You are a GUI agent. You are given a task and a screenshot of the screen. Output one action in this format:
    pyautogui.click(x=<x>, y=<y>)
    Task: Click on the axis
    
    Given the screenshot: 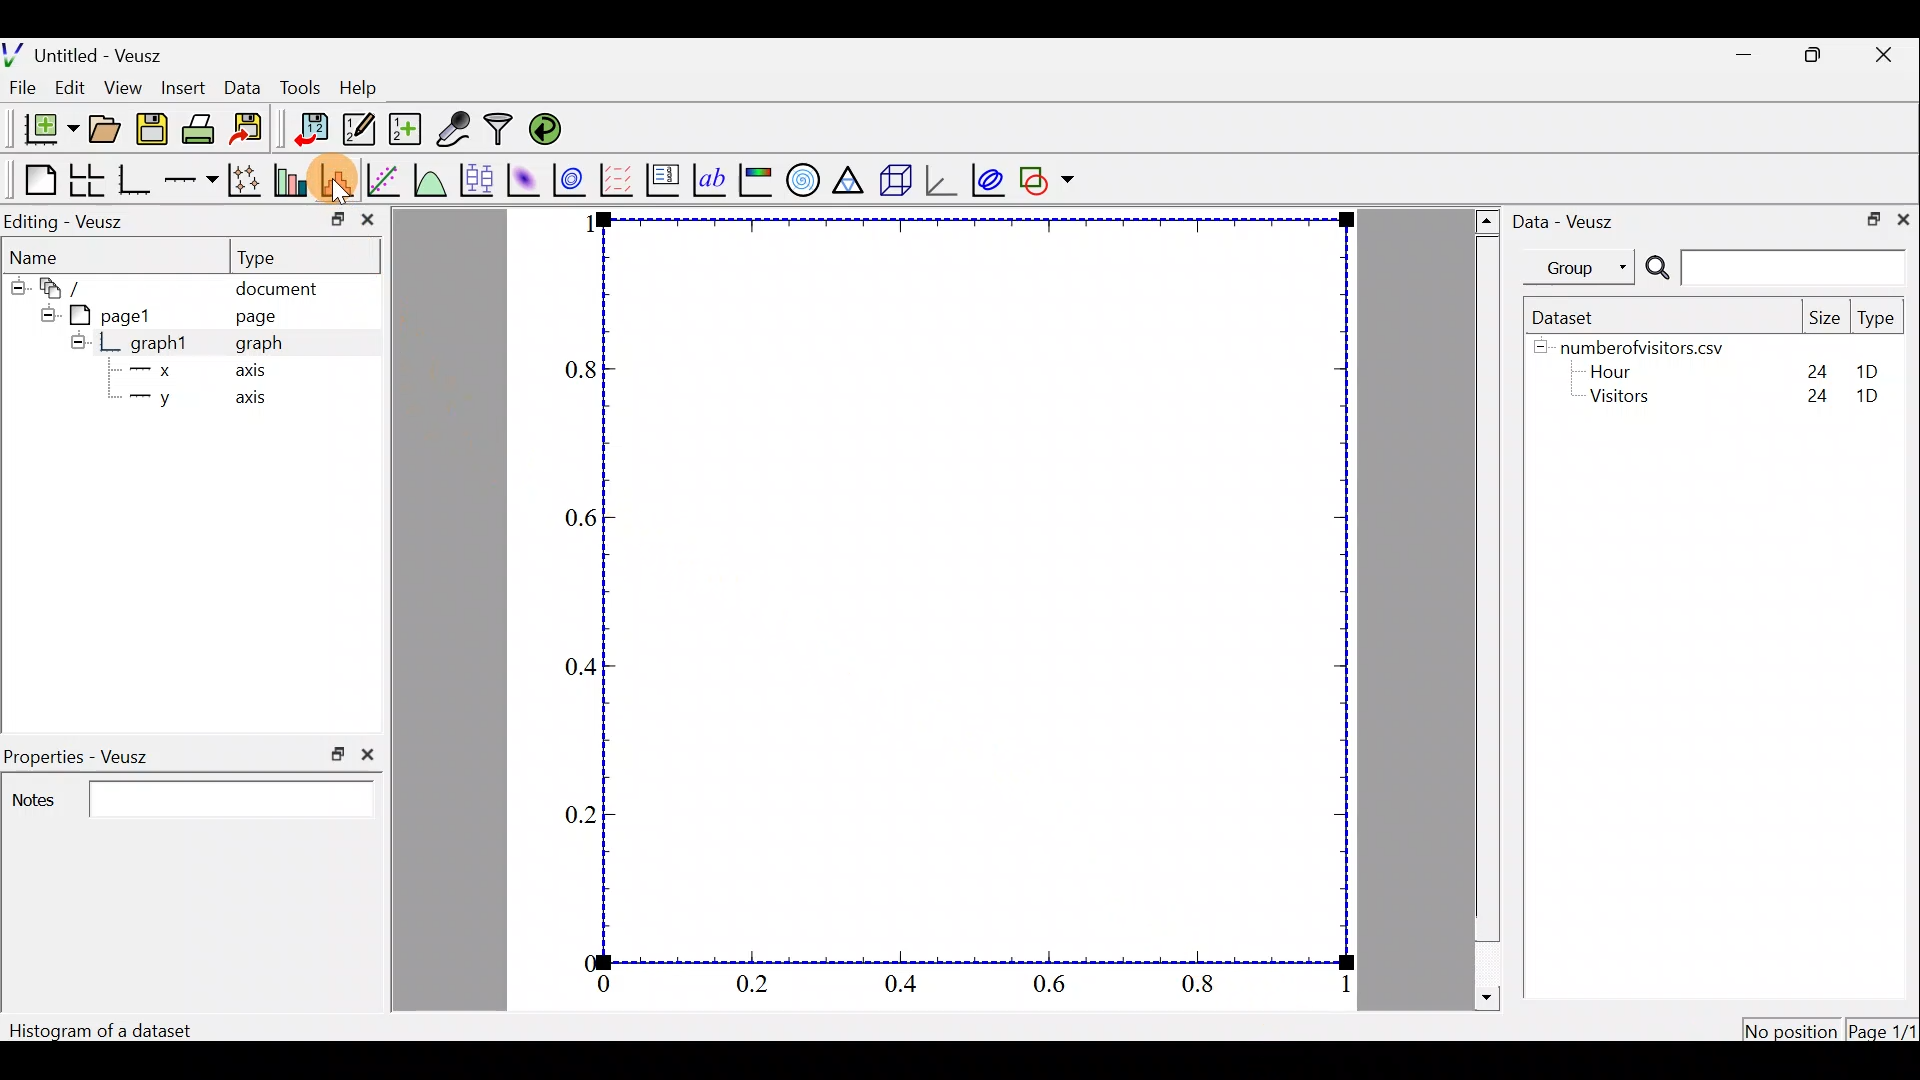 What is the action you would take?
    pyautogui.click(x=247, y=374)
    